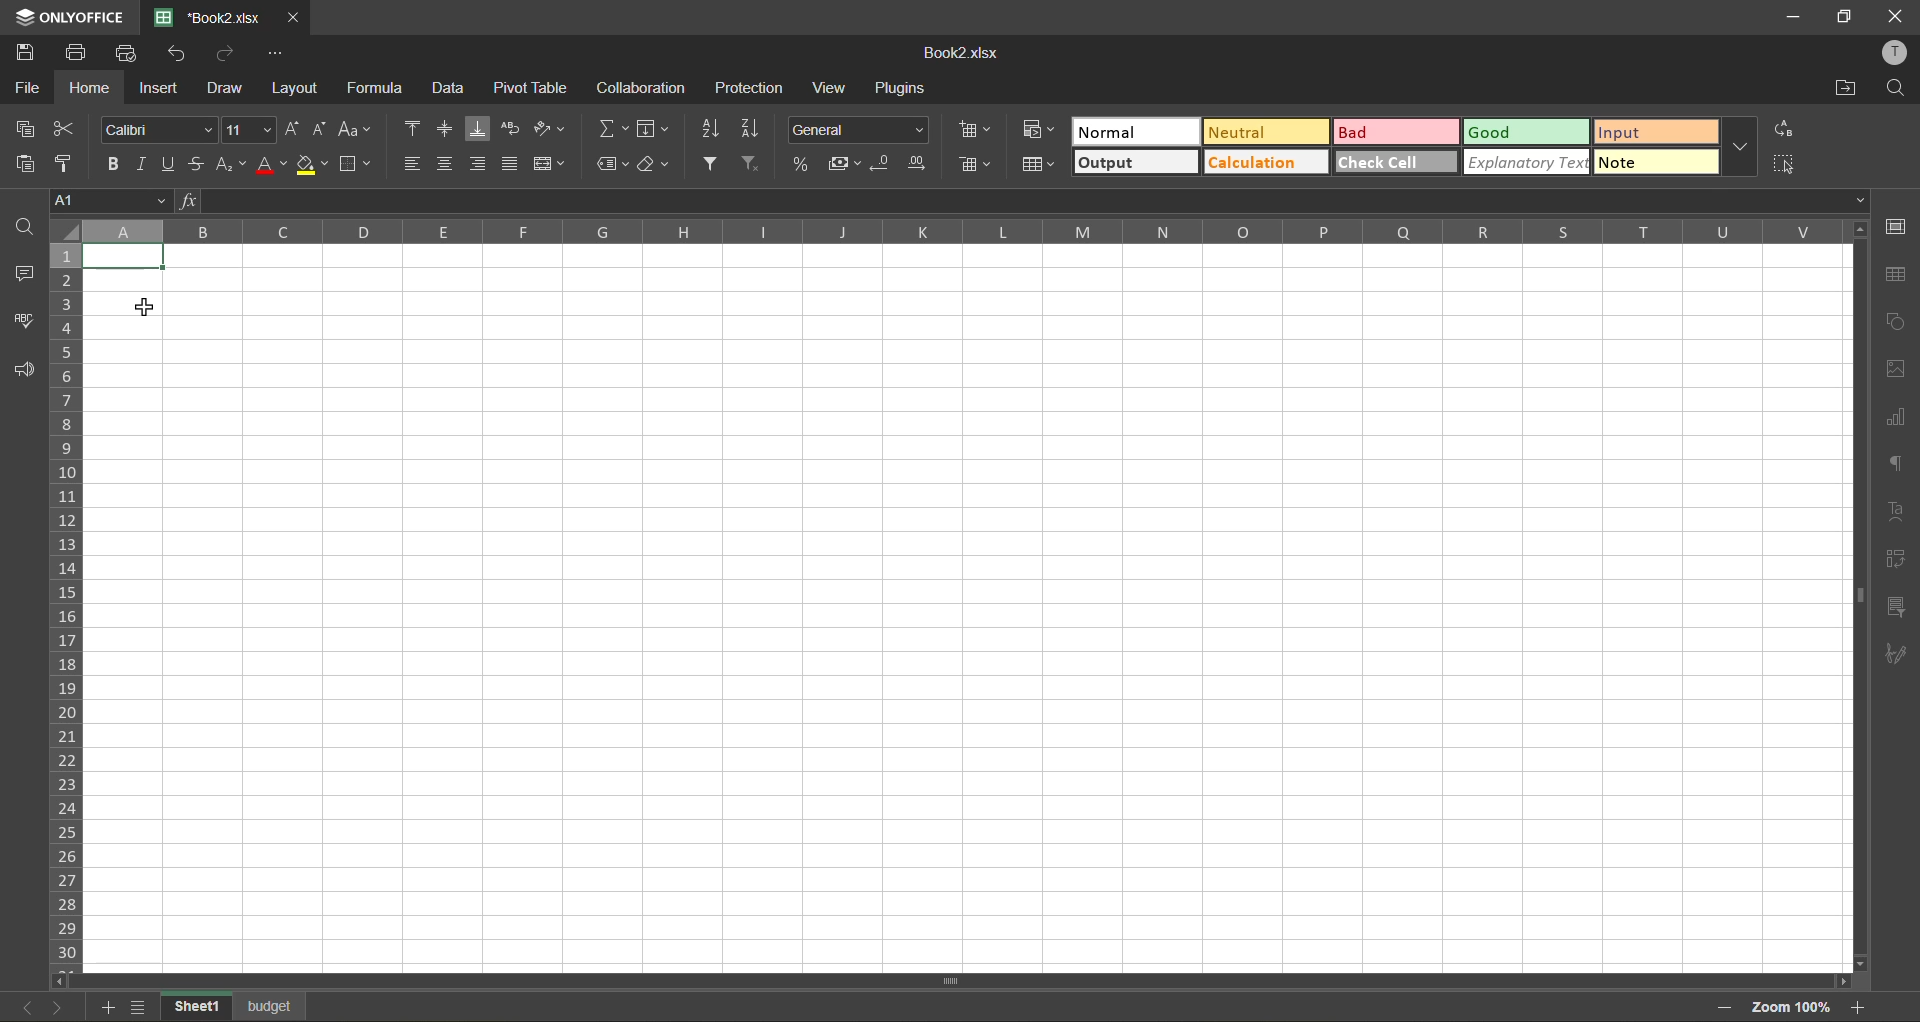 This screenshot has height=1022, width=1920. I want to click on align middle, so click(448, 130).